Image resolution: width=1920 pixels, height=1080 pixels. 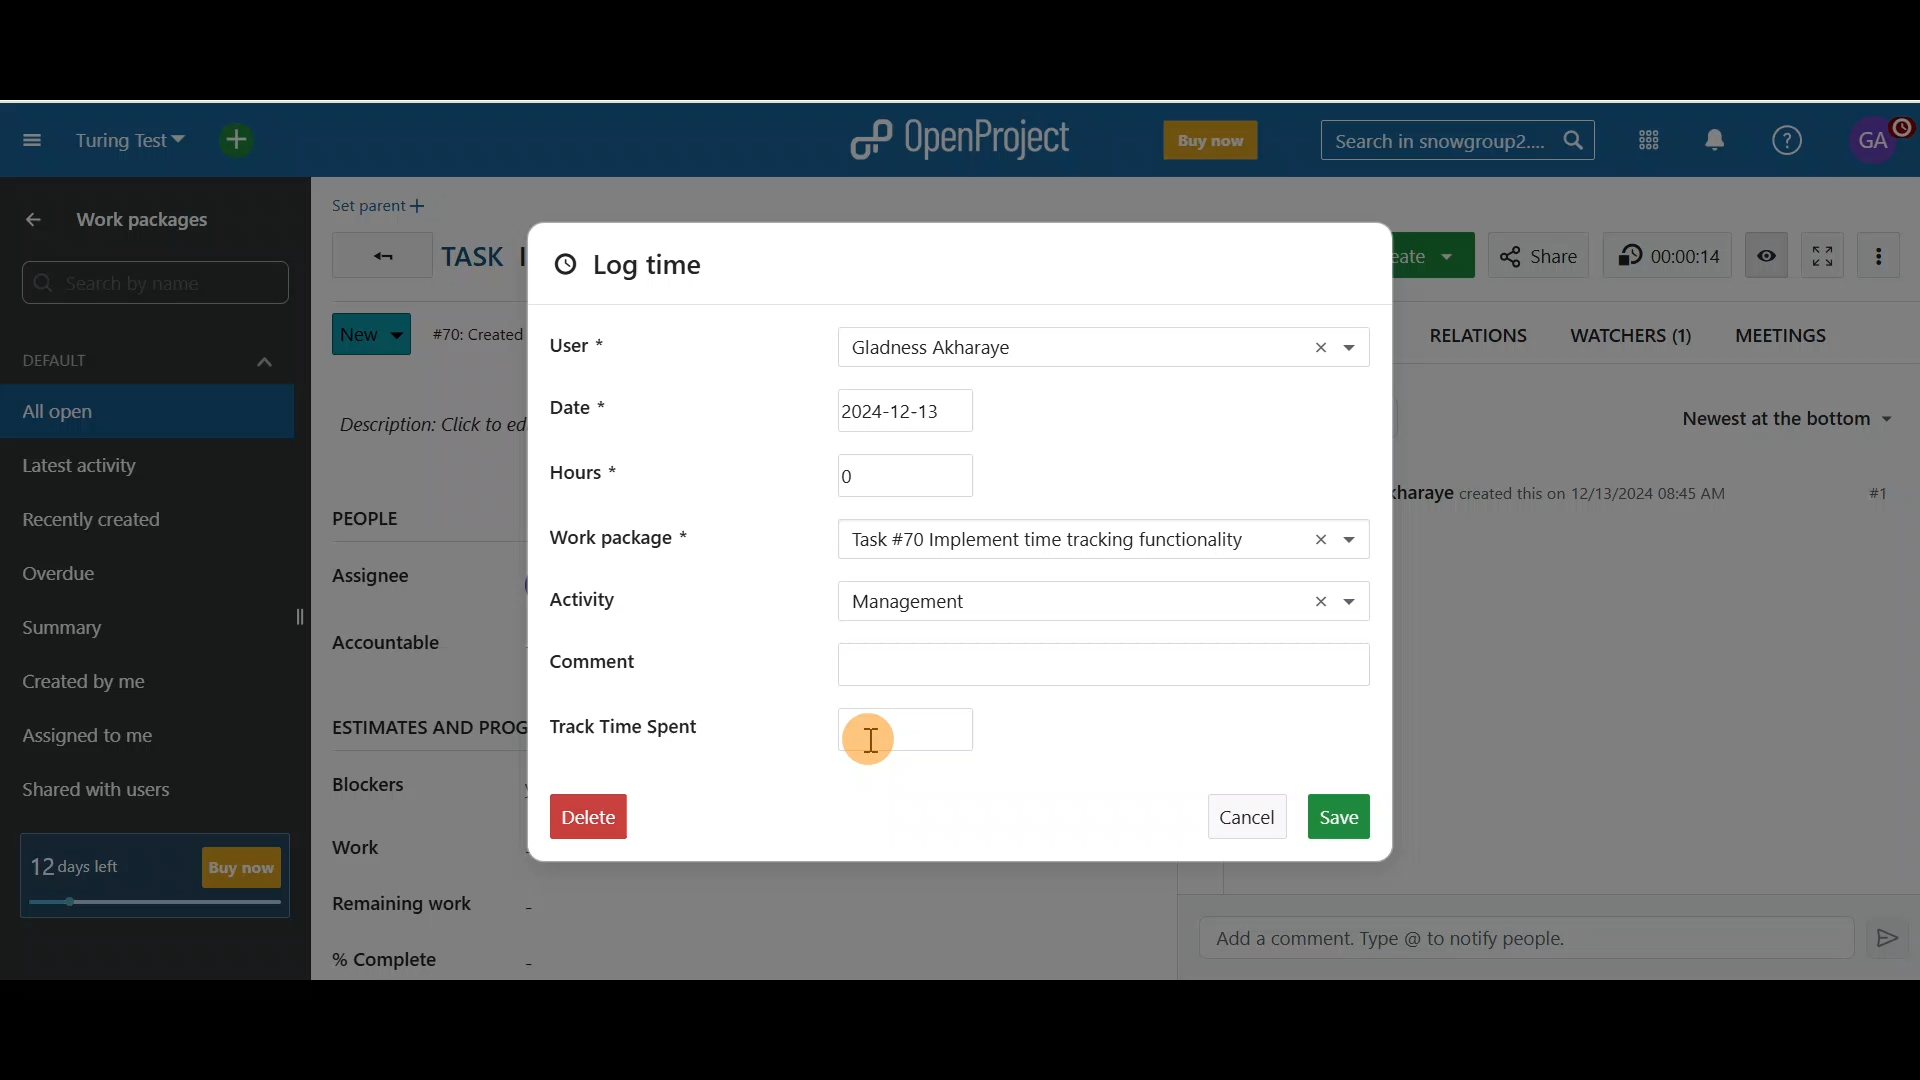 I want to click on Notification centre, so click(x=1717, y=138).